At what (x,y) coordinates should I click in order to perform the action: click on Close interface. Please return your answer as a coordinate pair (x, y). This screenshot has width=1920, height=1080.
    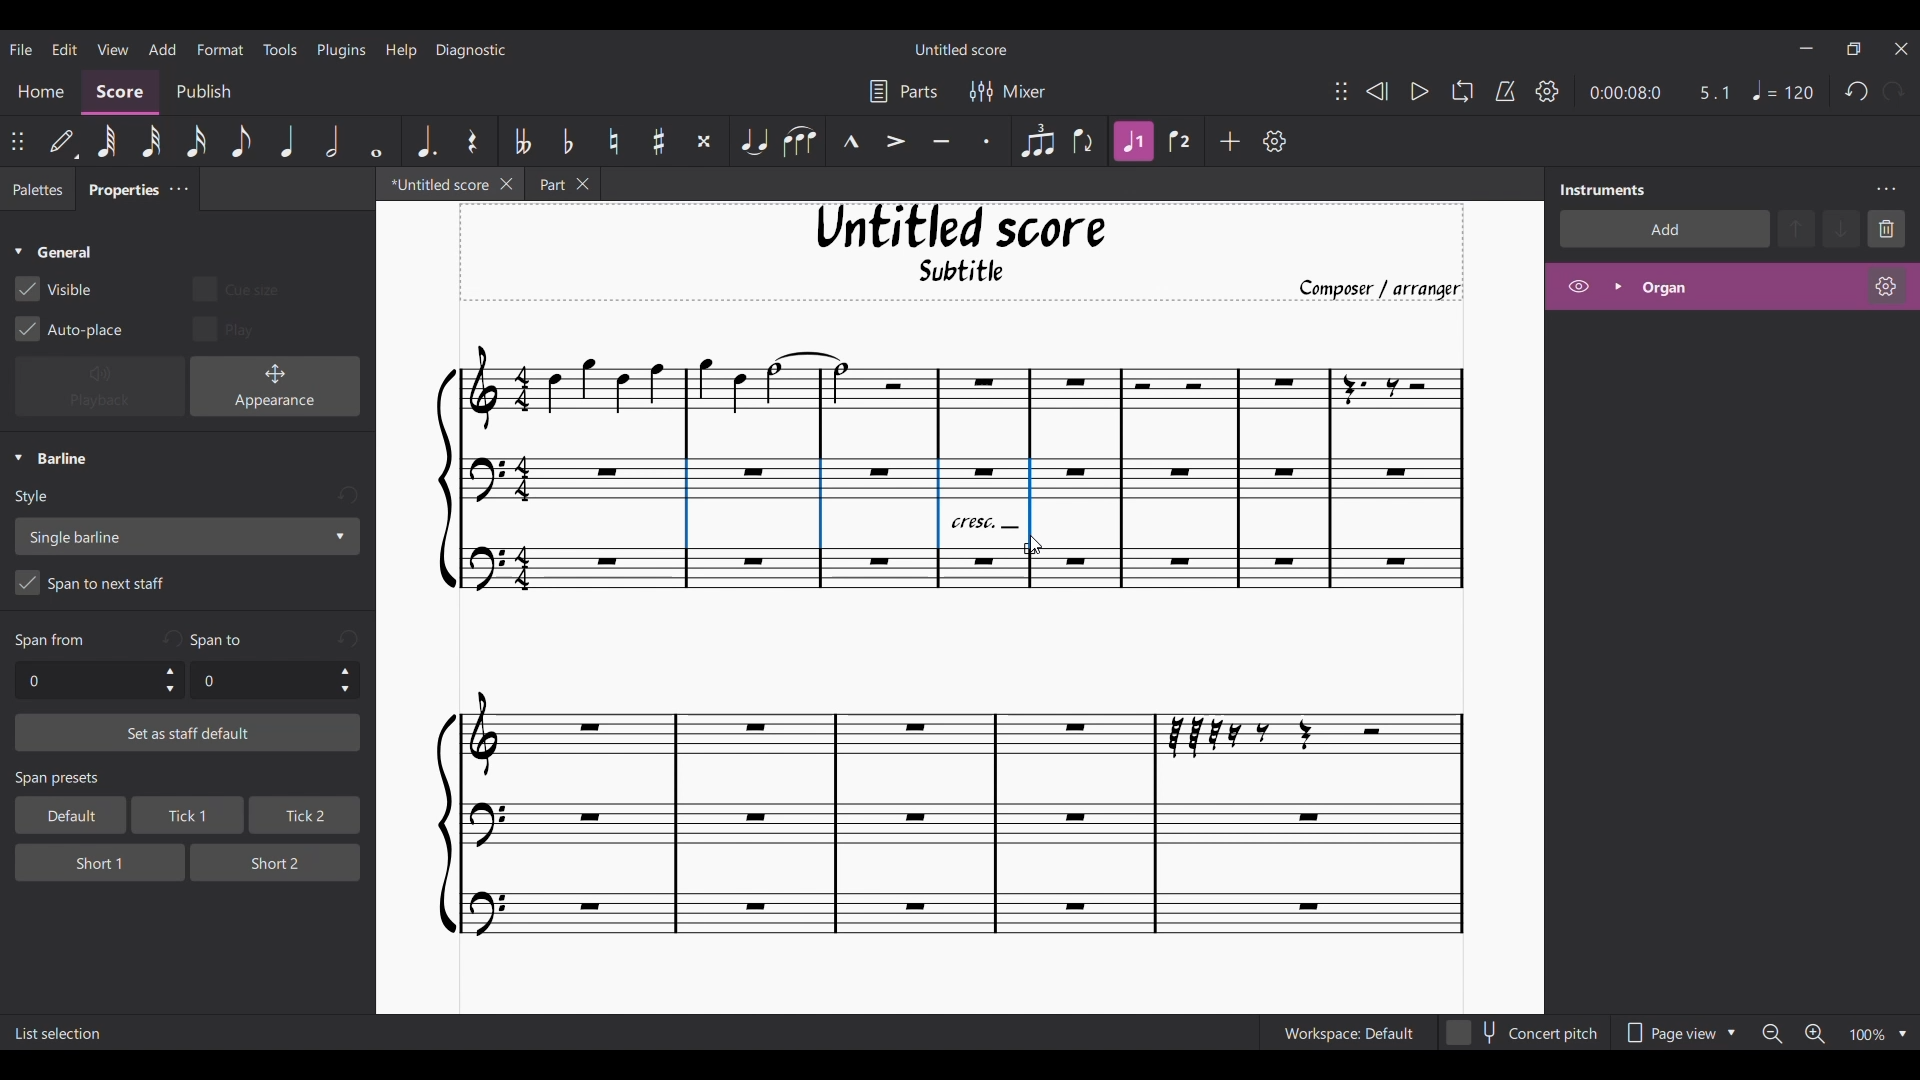
    Looking at the image, I should click on (1902, 49).